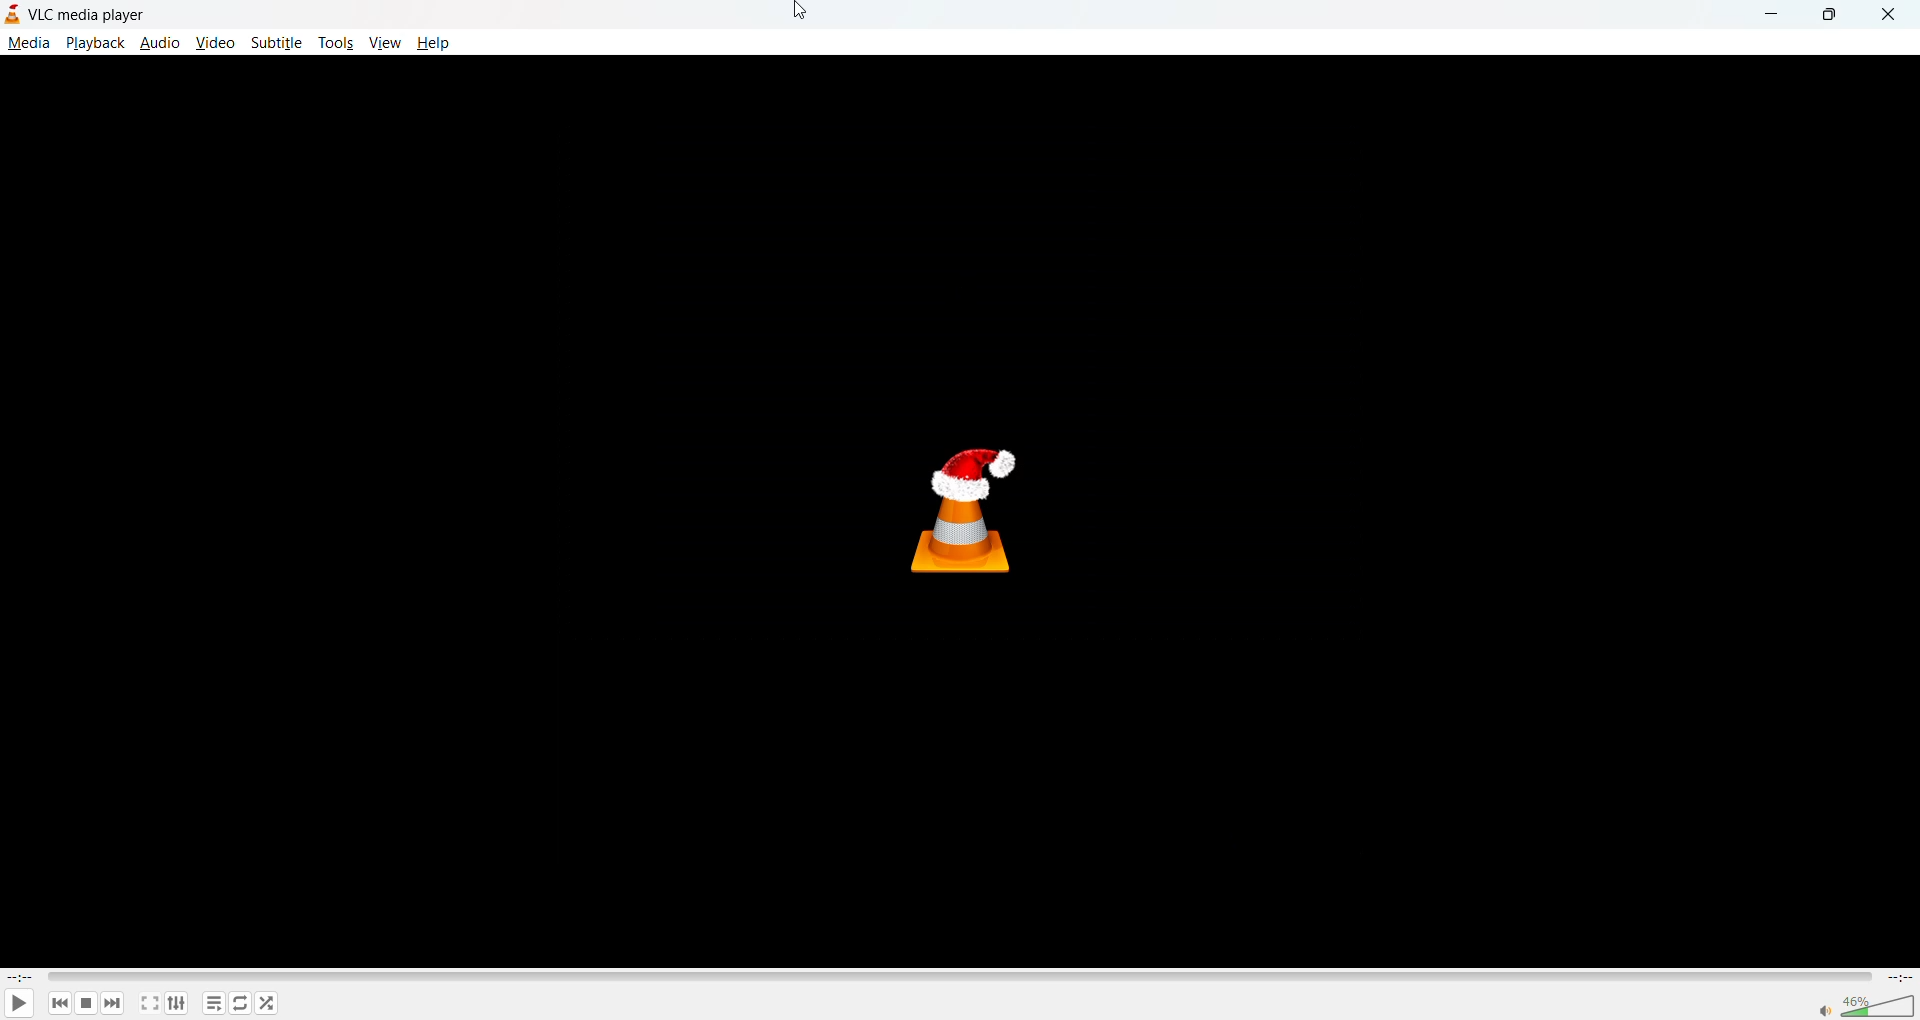  Describe the element at coordinates (1898, 977) in the screenshot. I see `total track time` at that location.